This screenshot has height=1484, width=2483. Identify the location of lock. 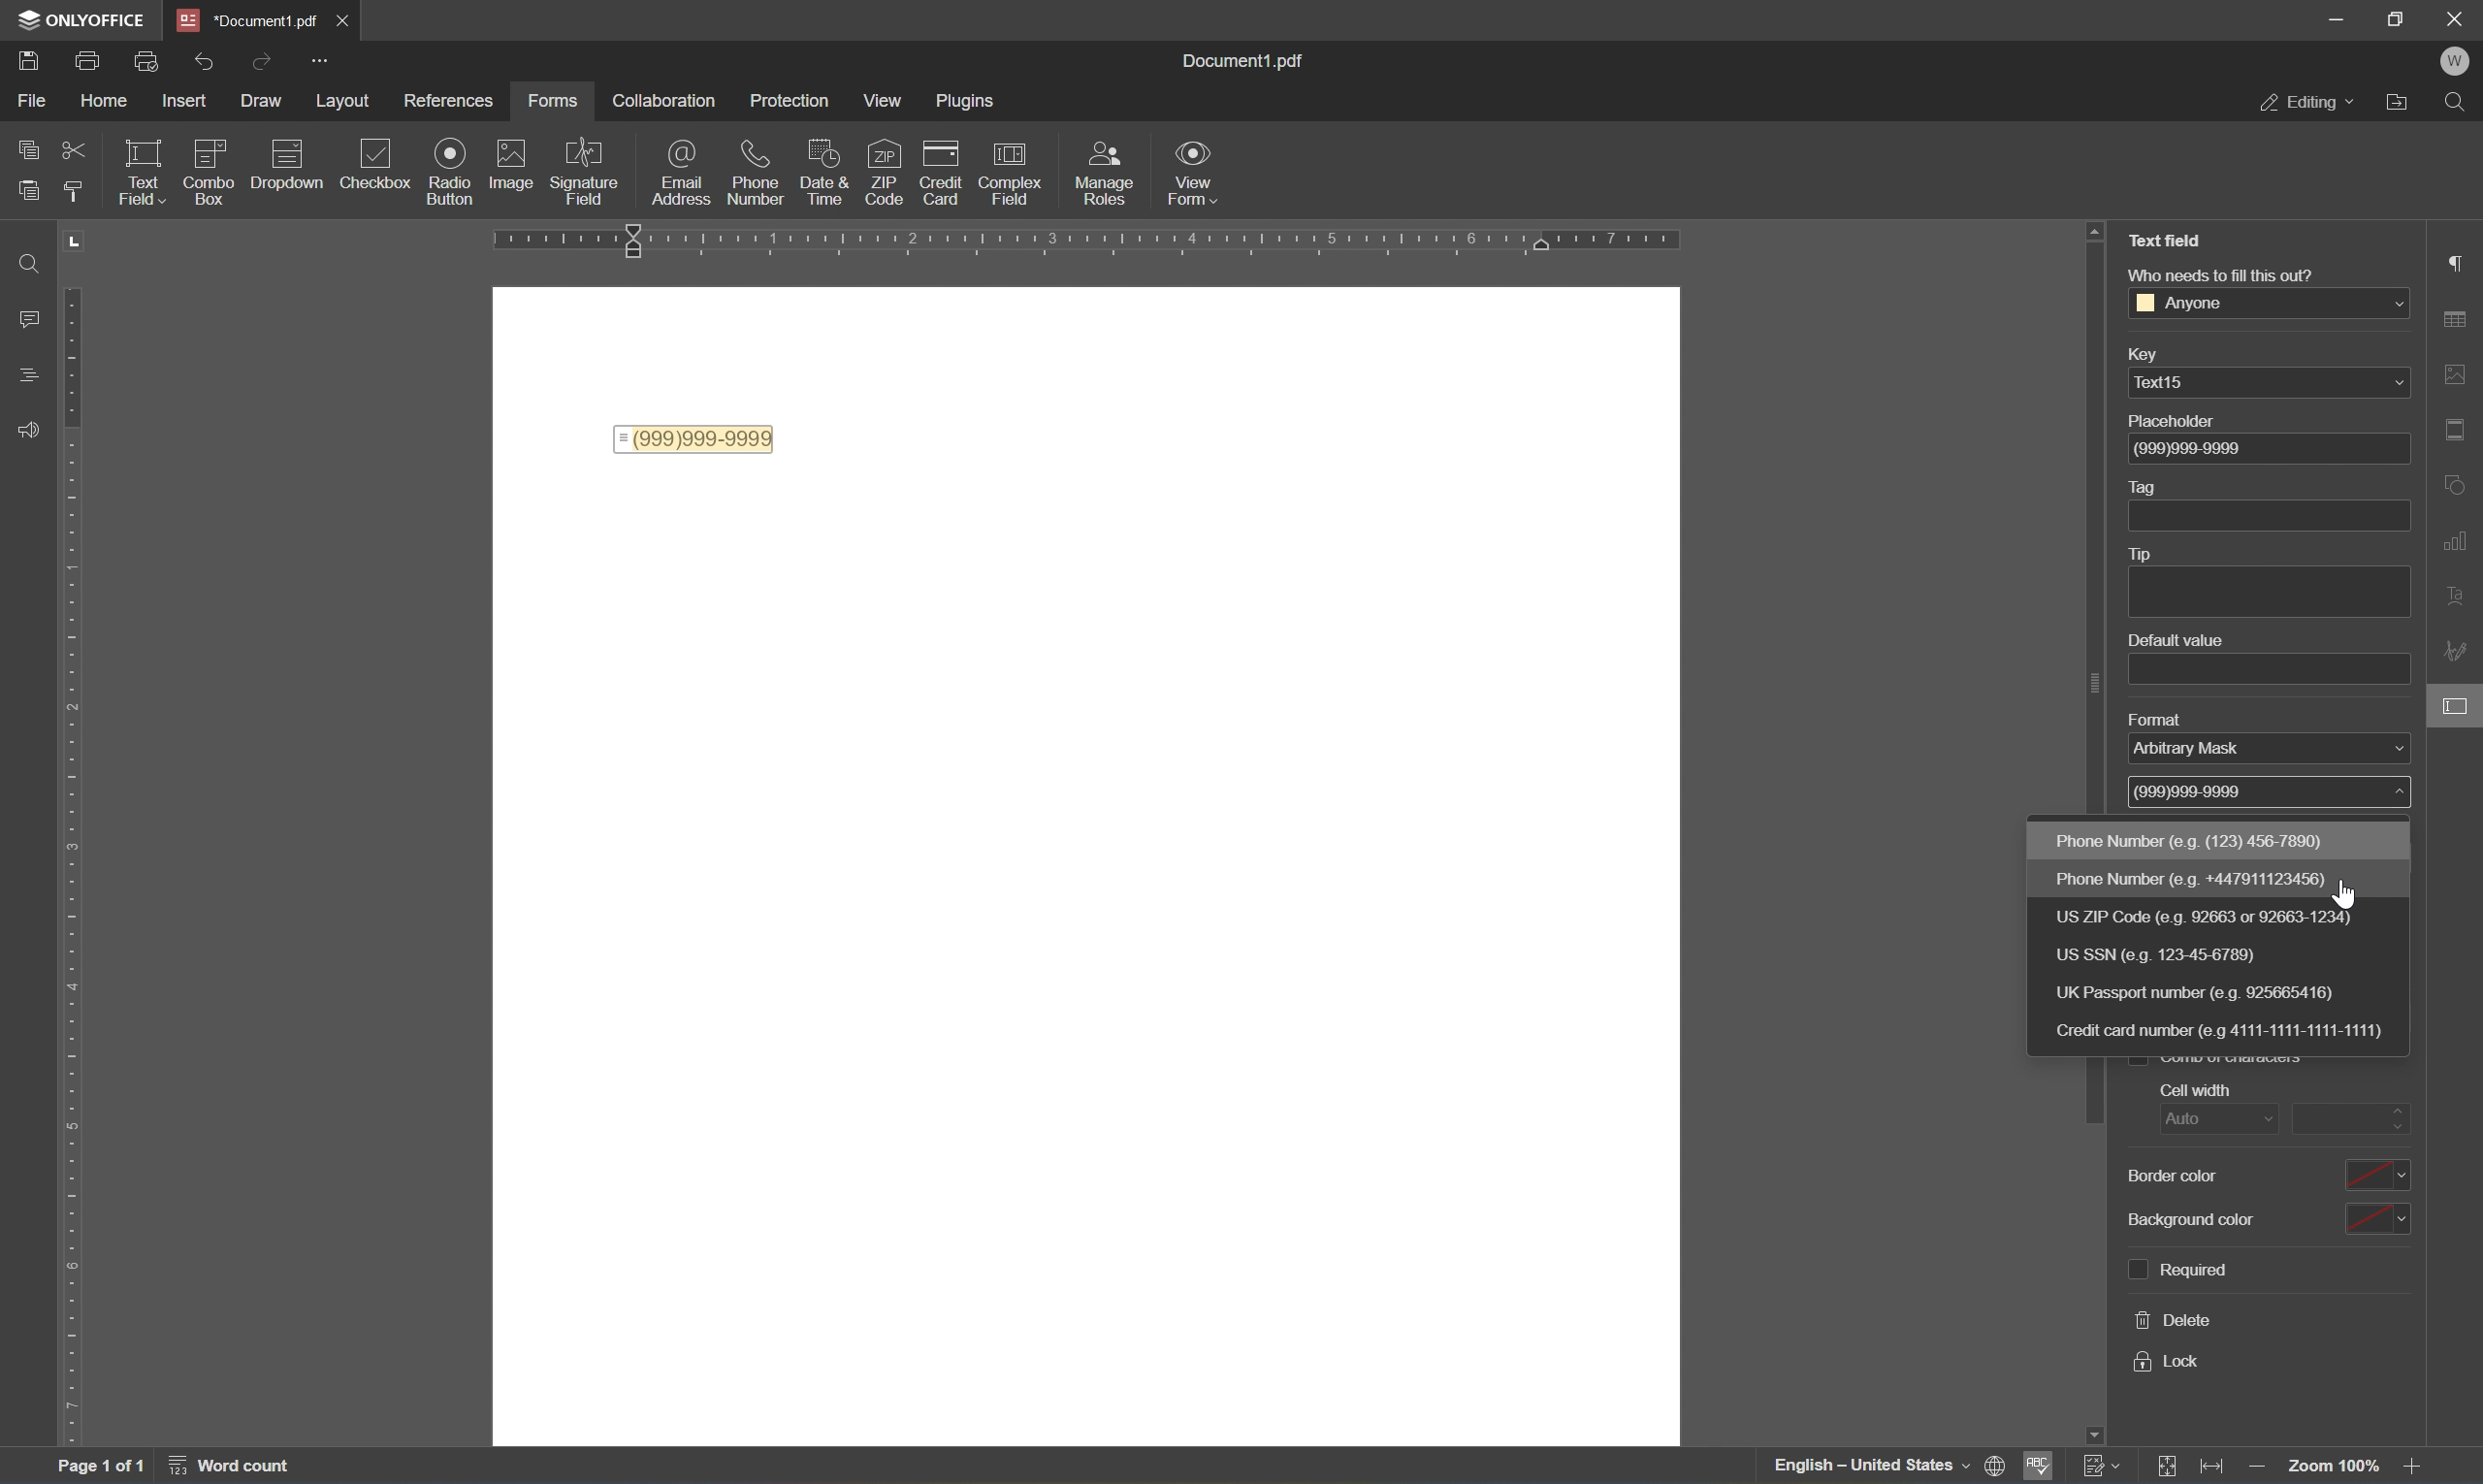
(2167, 1365).